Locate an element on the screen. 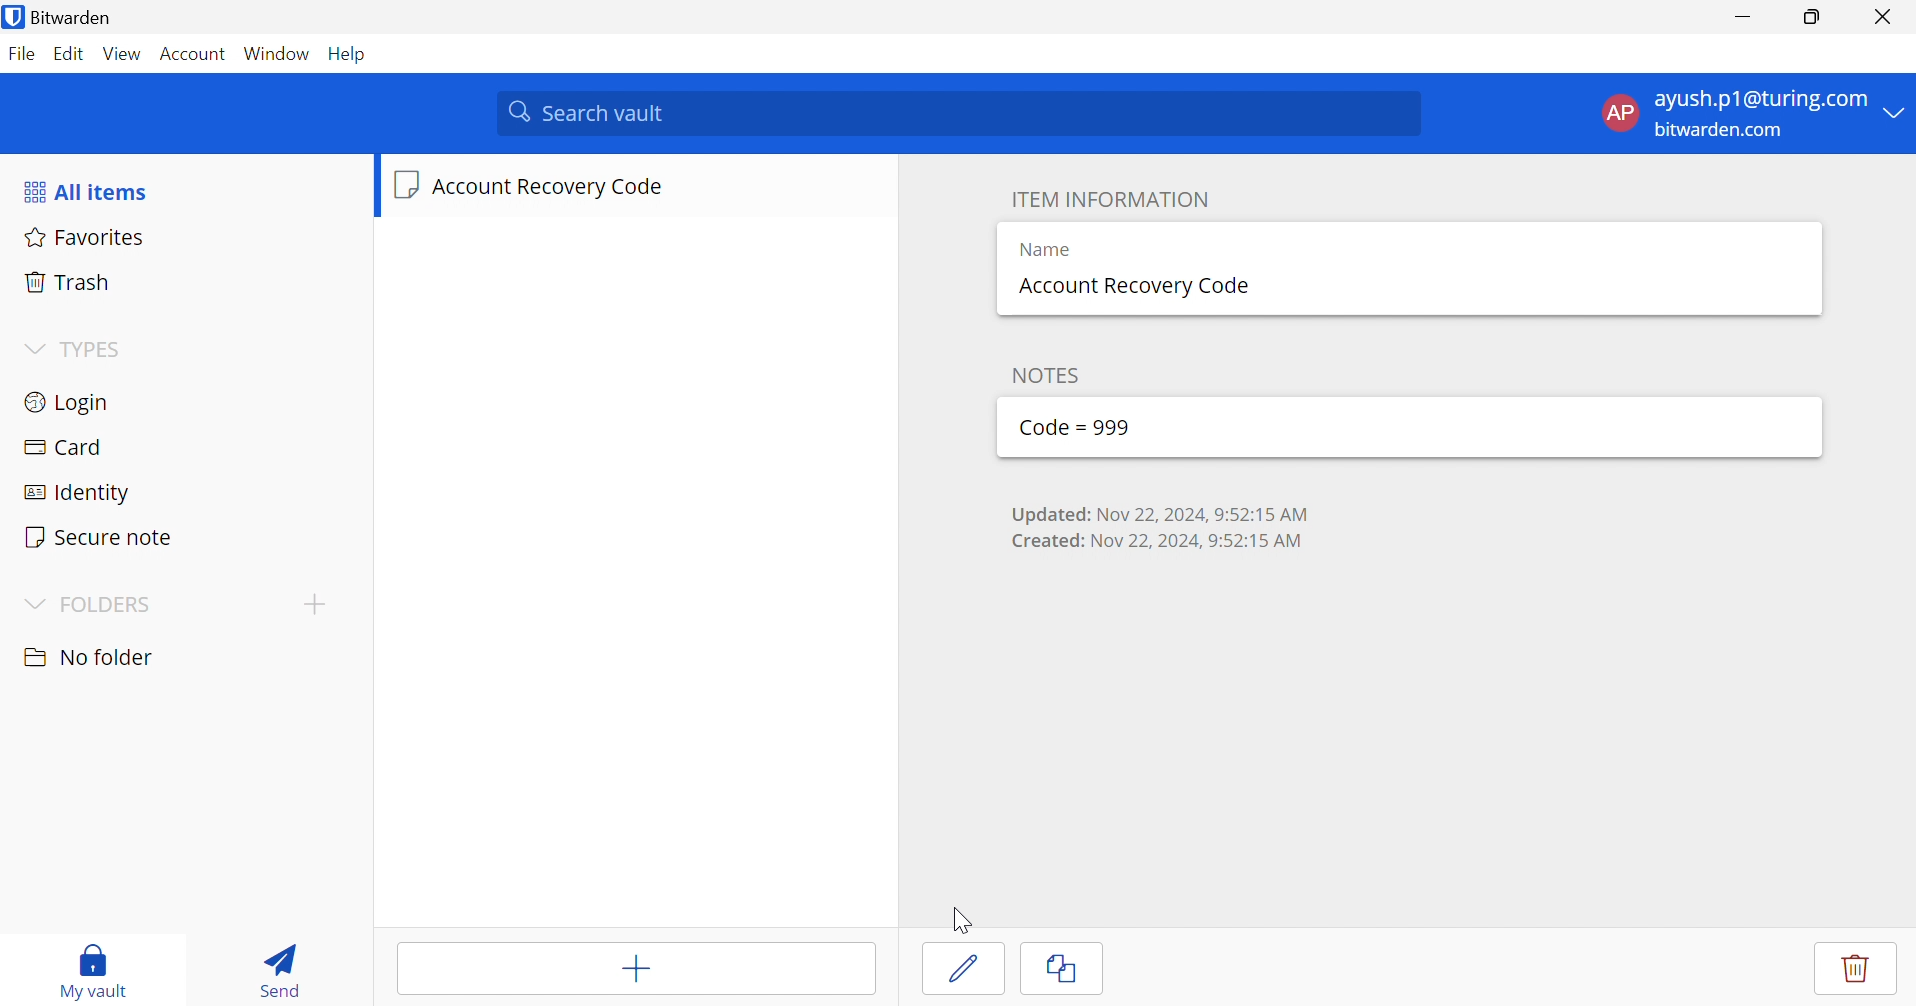 The height and width of the screenshot is (1006, 1916). Account Recovery Code is located at coordinates (560, 190).